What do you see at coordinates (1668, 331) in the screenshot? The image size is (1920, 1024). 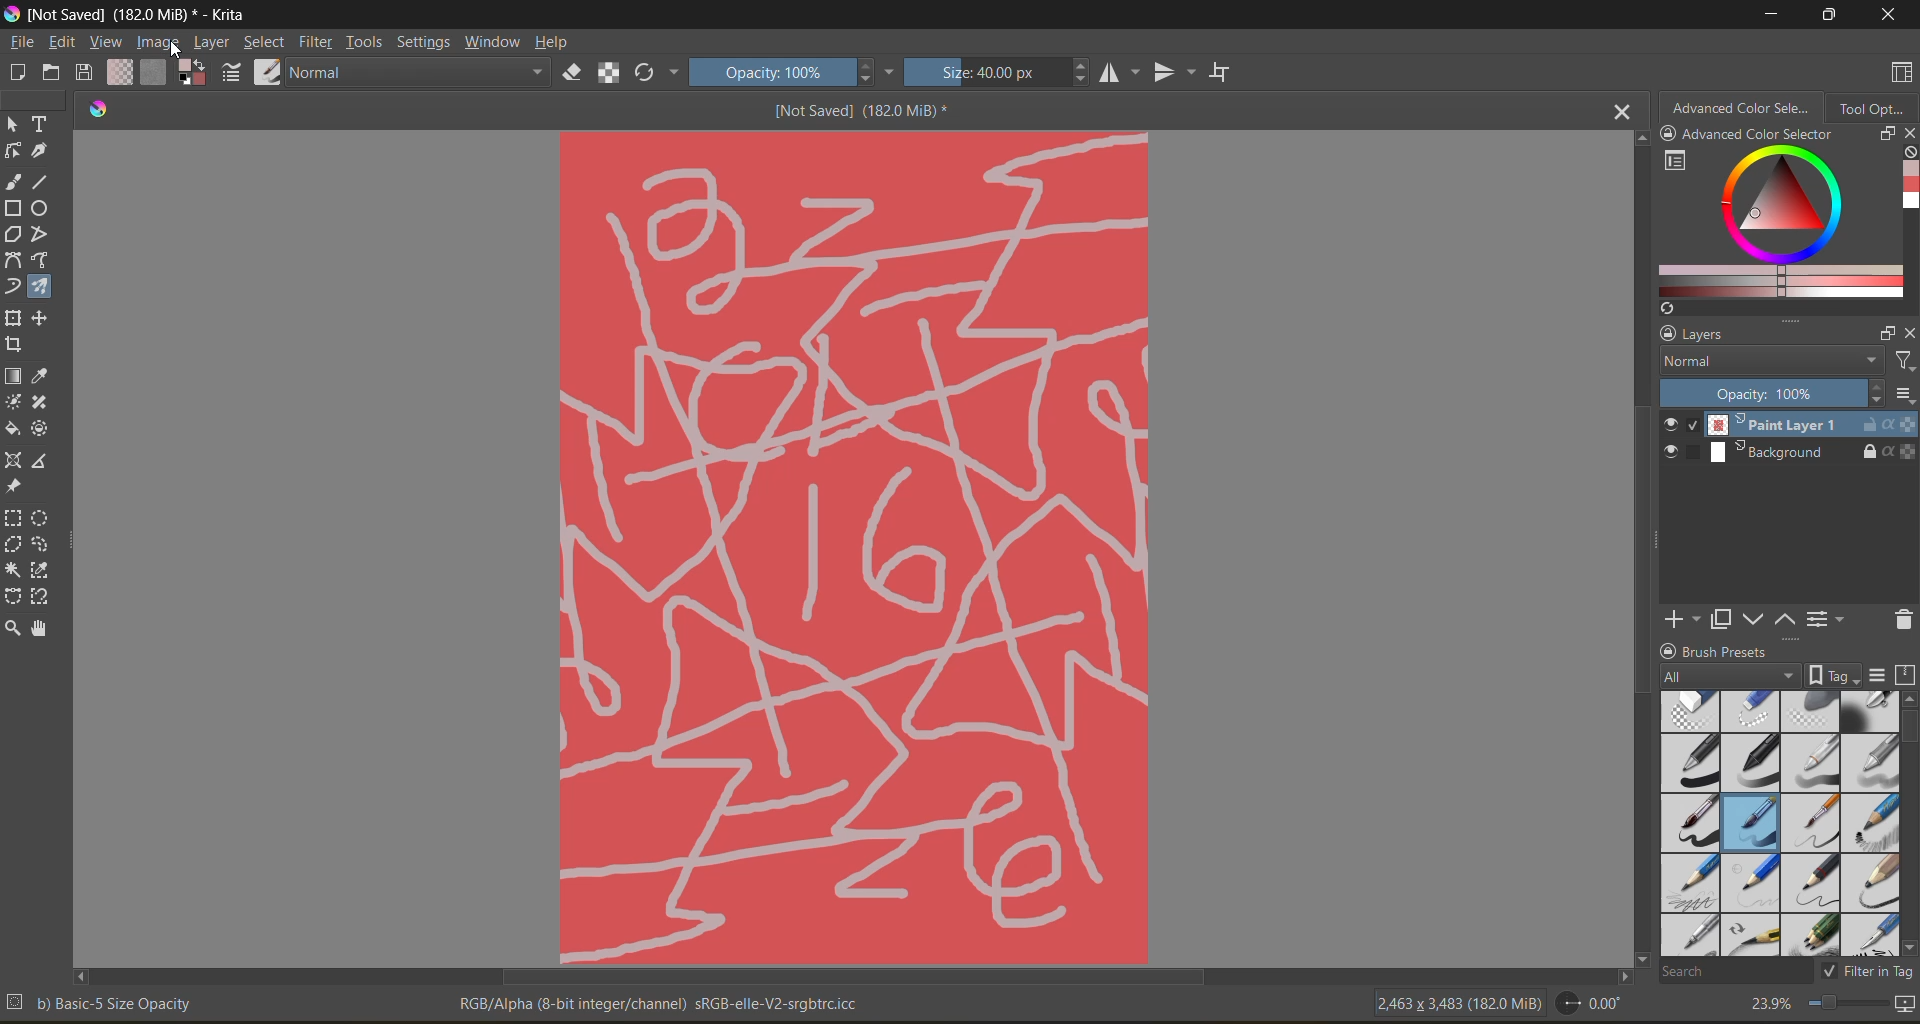 I see `lock docker` at bounding box center [1668, 331].